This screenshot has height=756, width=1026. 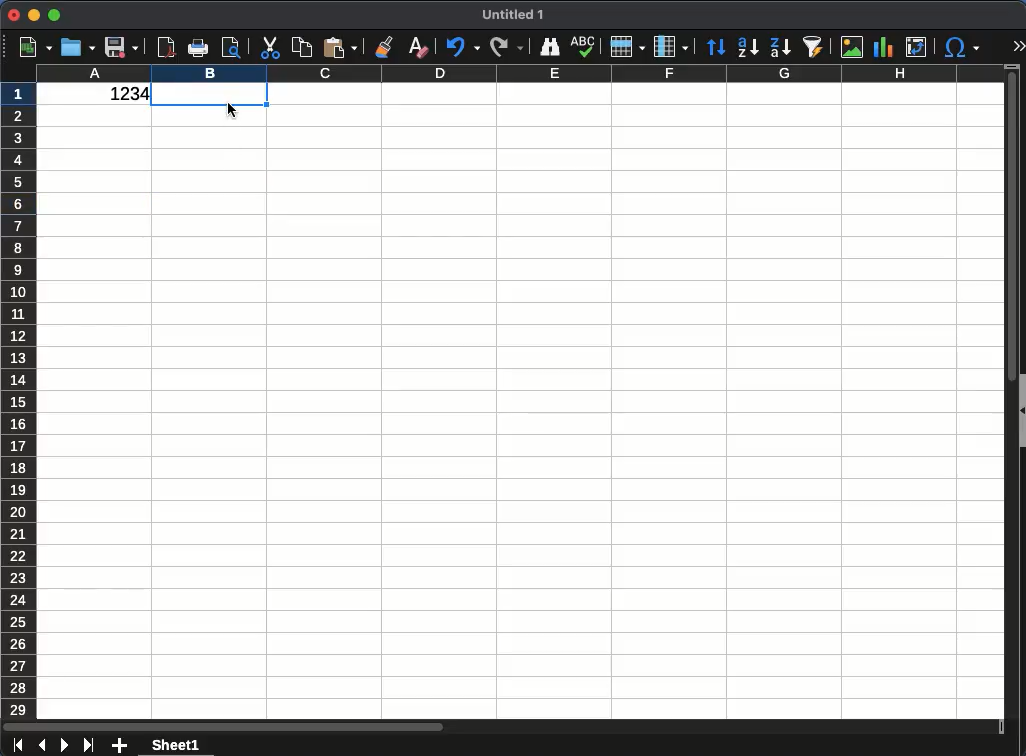 What do you see at coordinates (549, 47) in the screenshot?
I see `finder` at bounding box center [549, 47].